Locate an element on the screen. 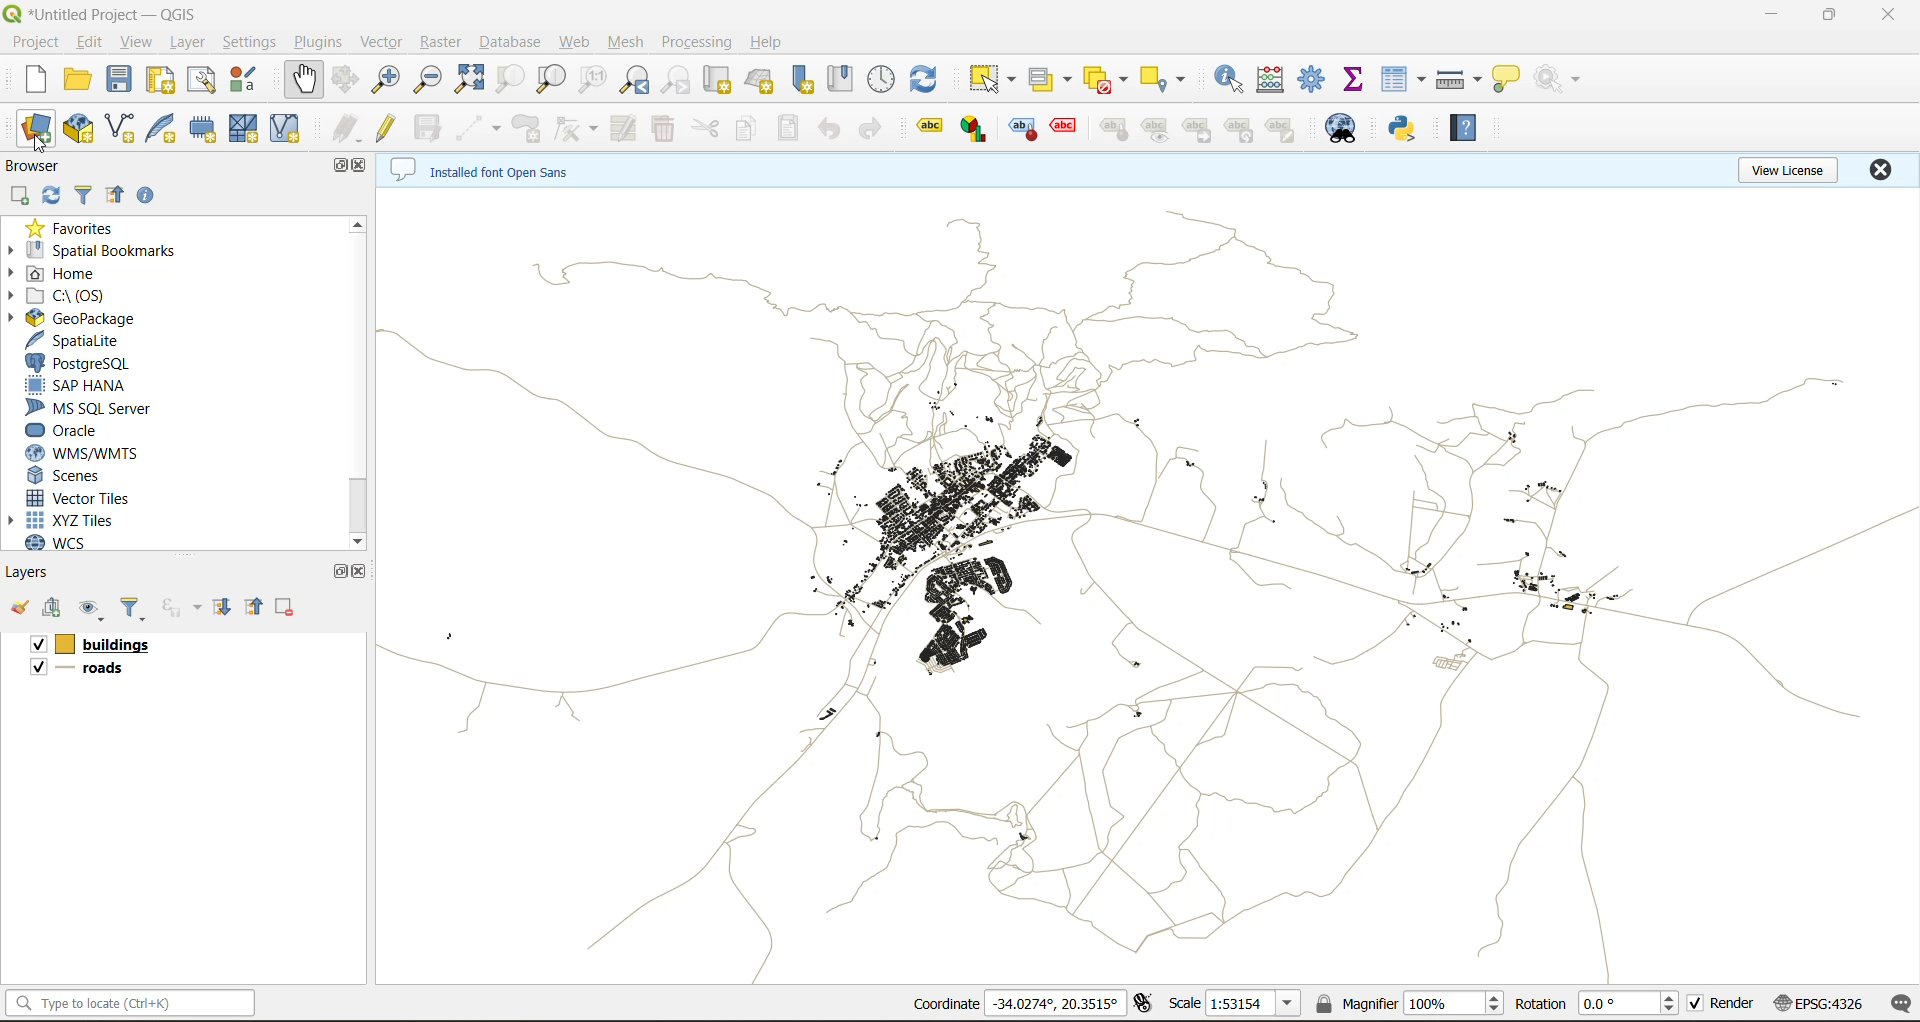  zoom last is located at coordinates (634, 80).